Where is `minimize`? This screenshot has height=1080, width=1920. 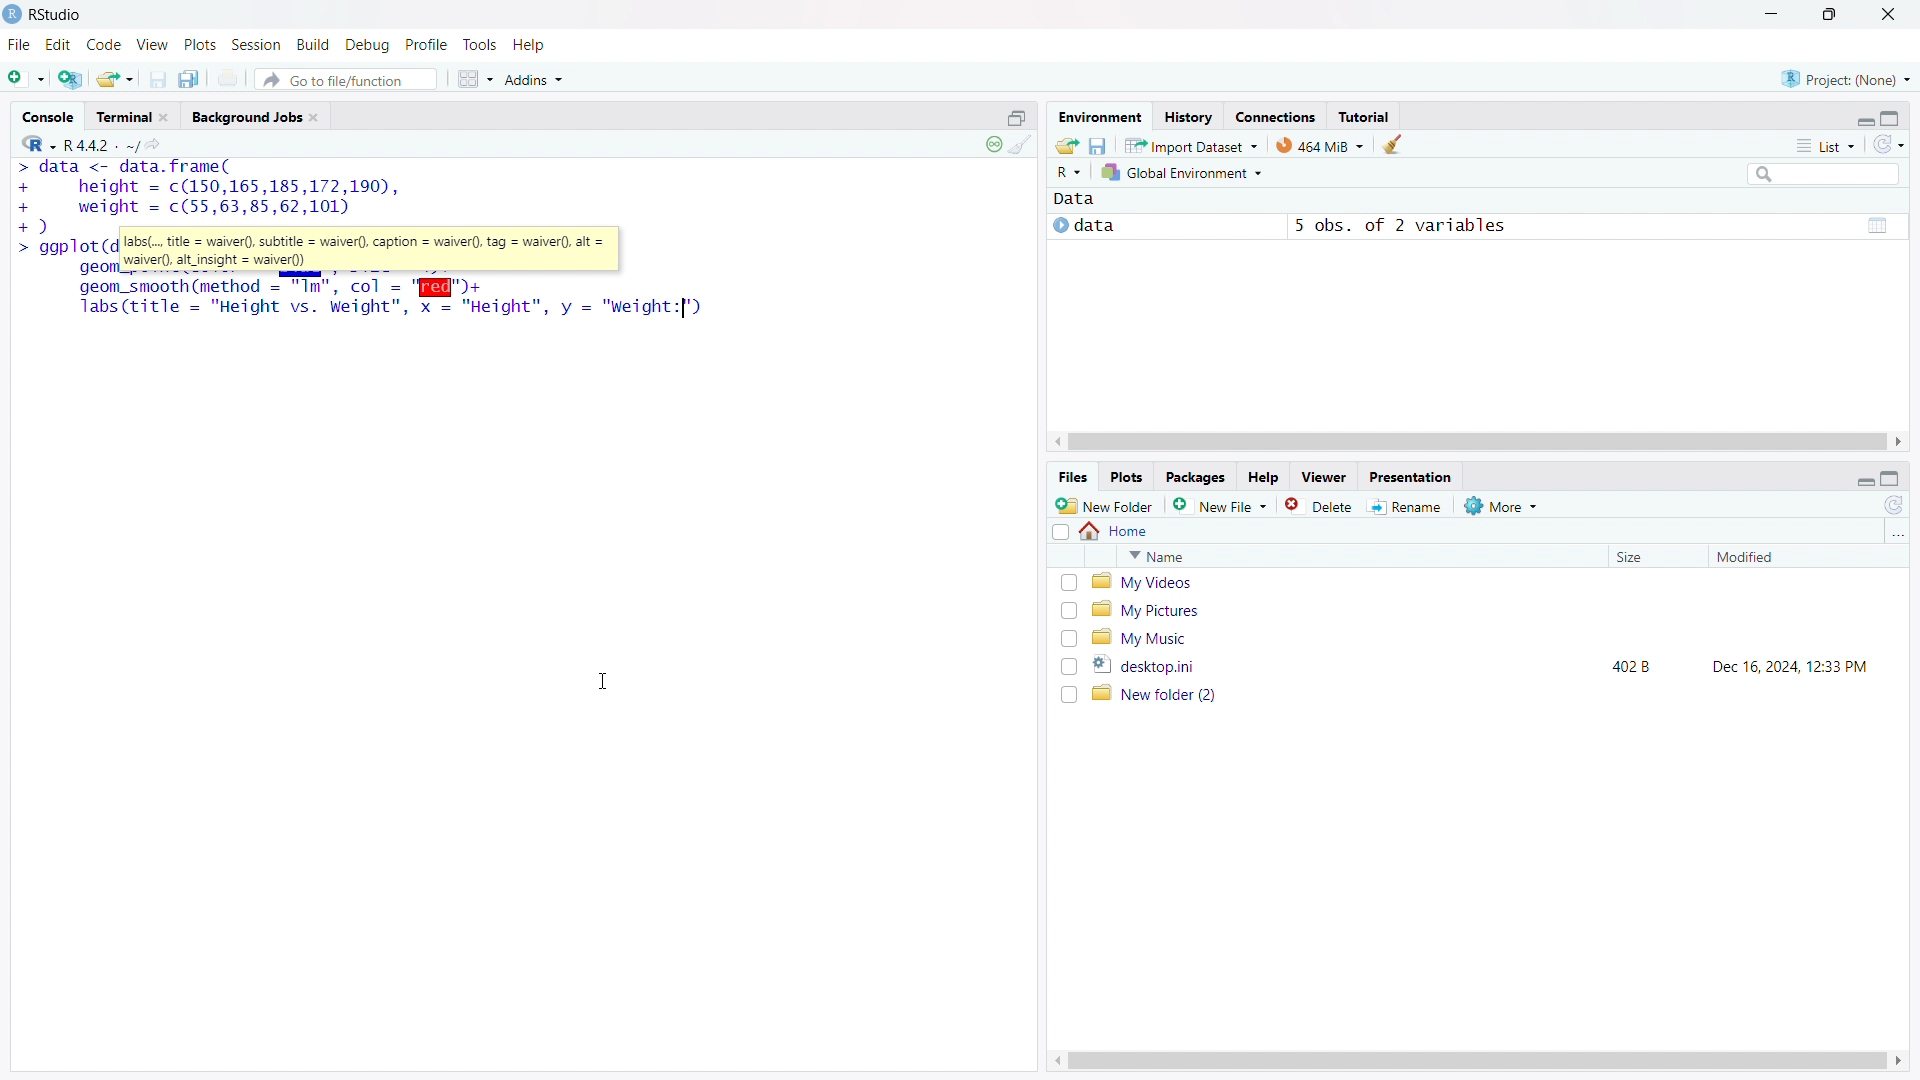 minimize is located at coordinates (1768, 15).